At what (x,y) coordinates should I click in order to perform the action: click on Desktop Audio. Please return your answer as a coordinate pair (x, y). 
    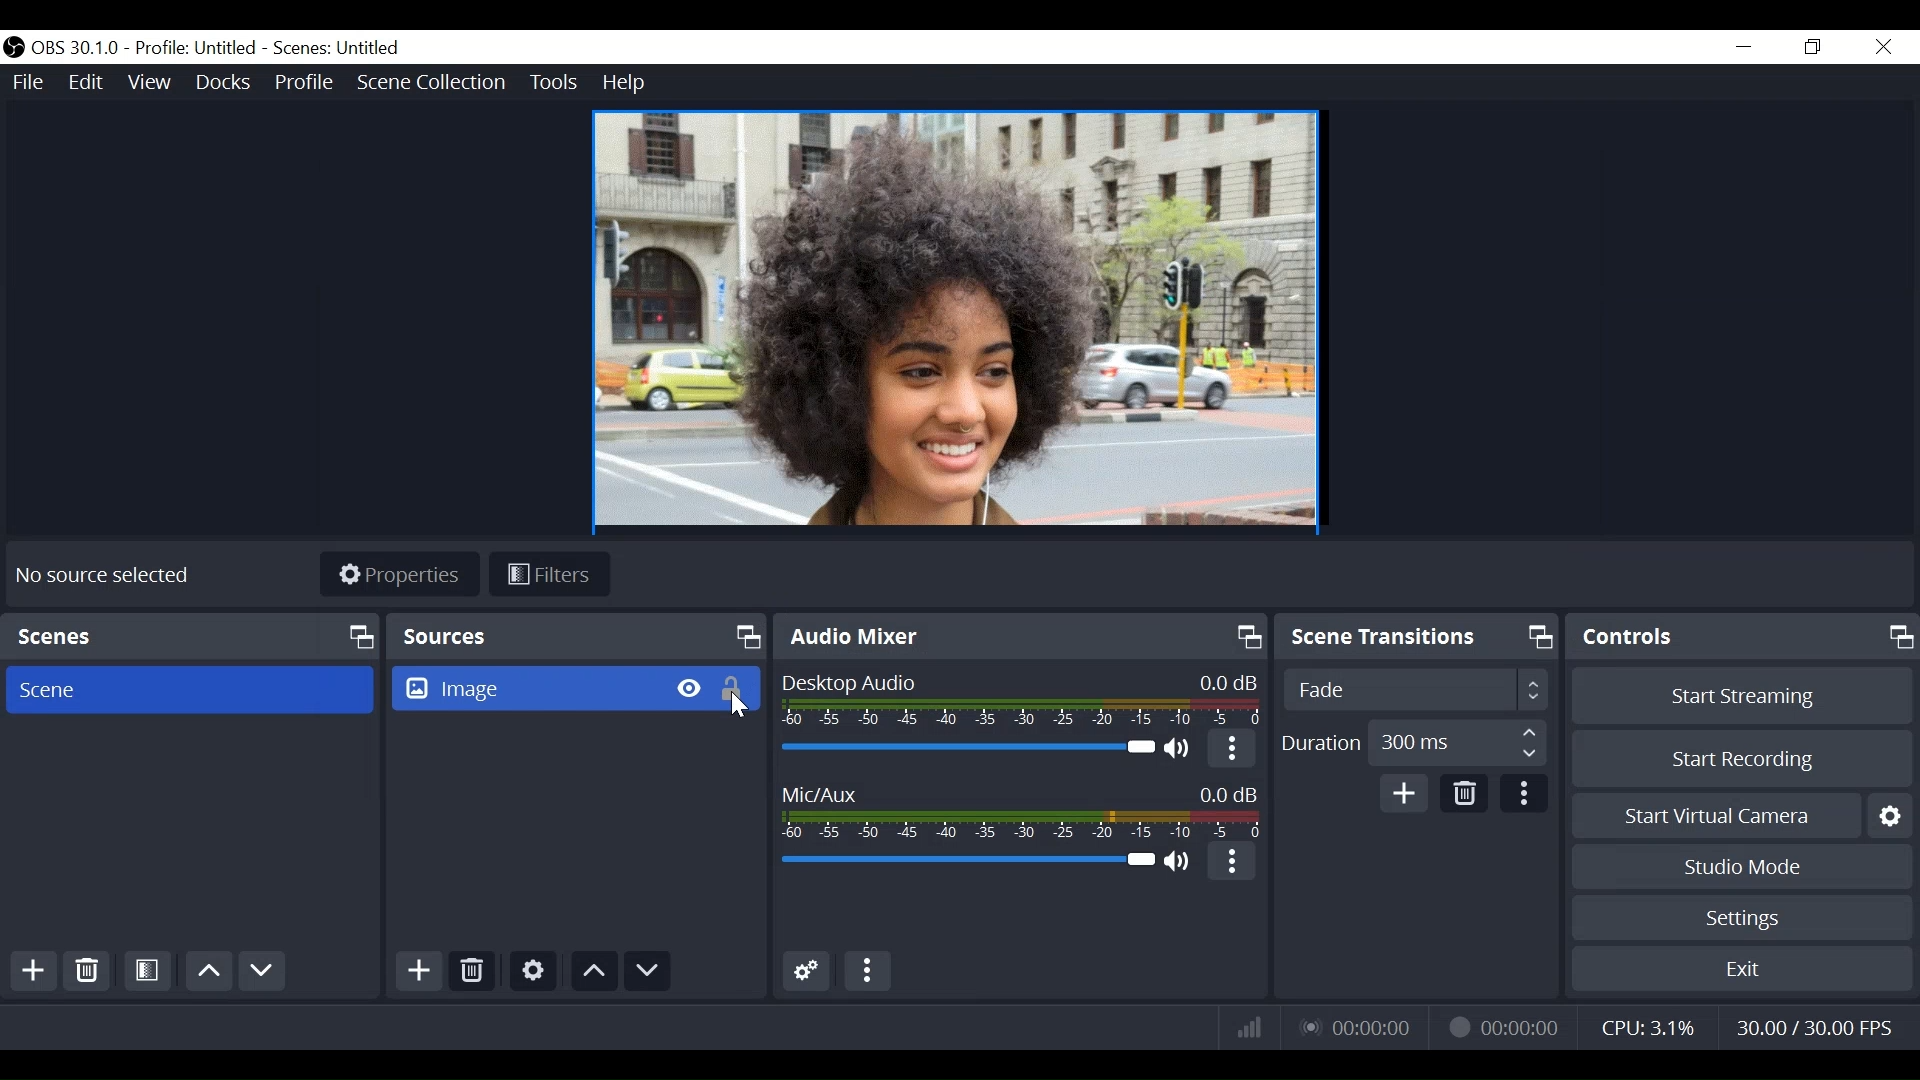
    Looking at the image, I should click on (1015, 700).